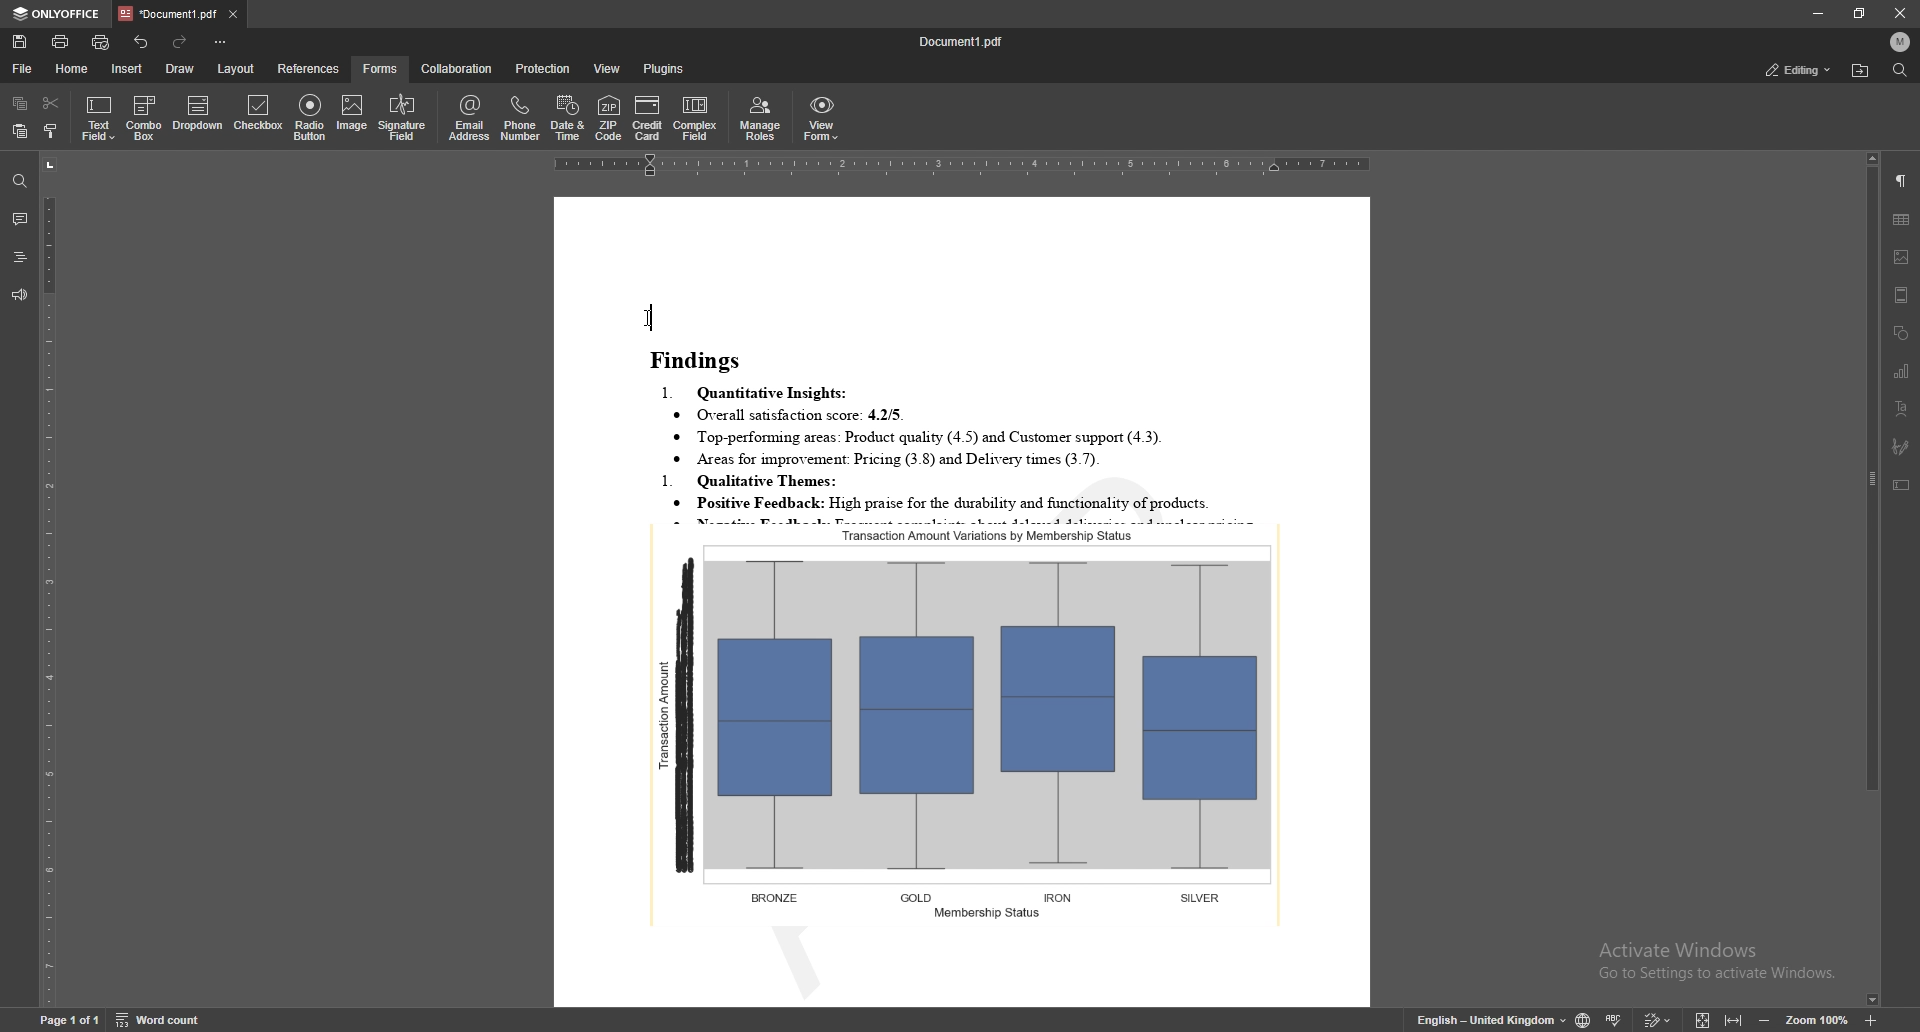 This screenshot has width=1920, height=1032. What do you see at coordinates (1860, 72) in the screenshot?
I see `locate file` at bounding box center [1860, 72].